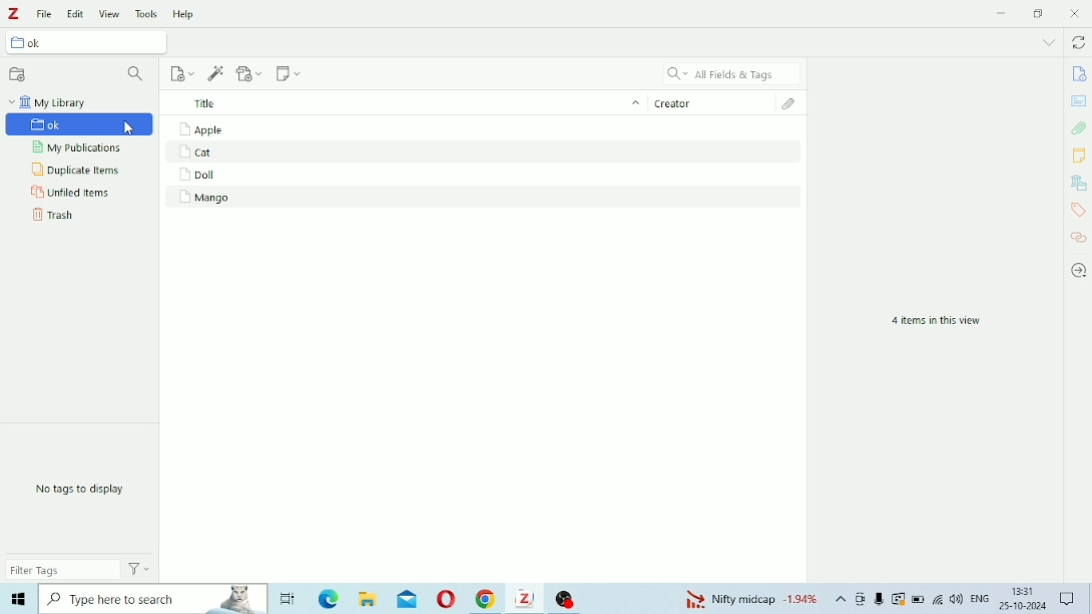 The height and width of the screenshot is (614, 1092). What do you see at coordinates (861, 599) in the screenshot?
I see `Meet Now` at bounding box center [861, 599].